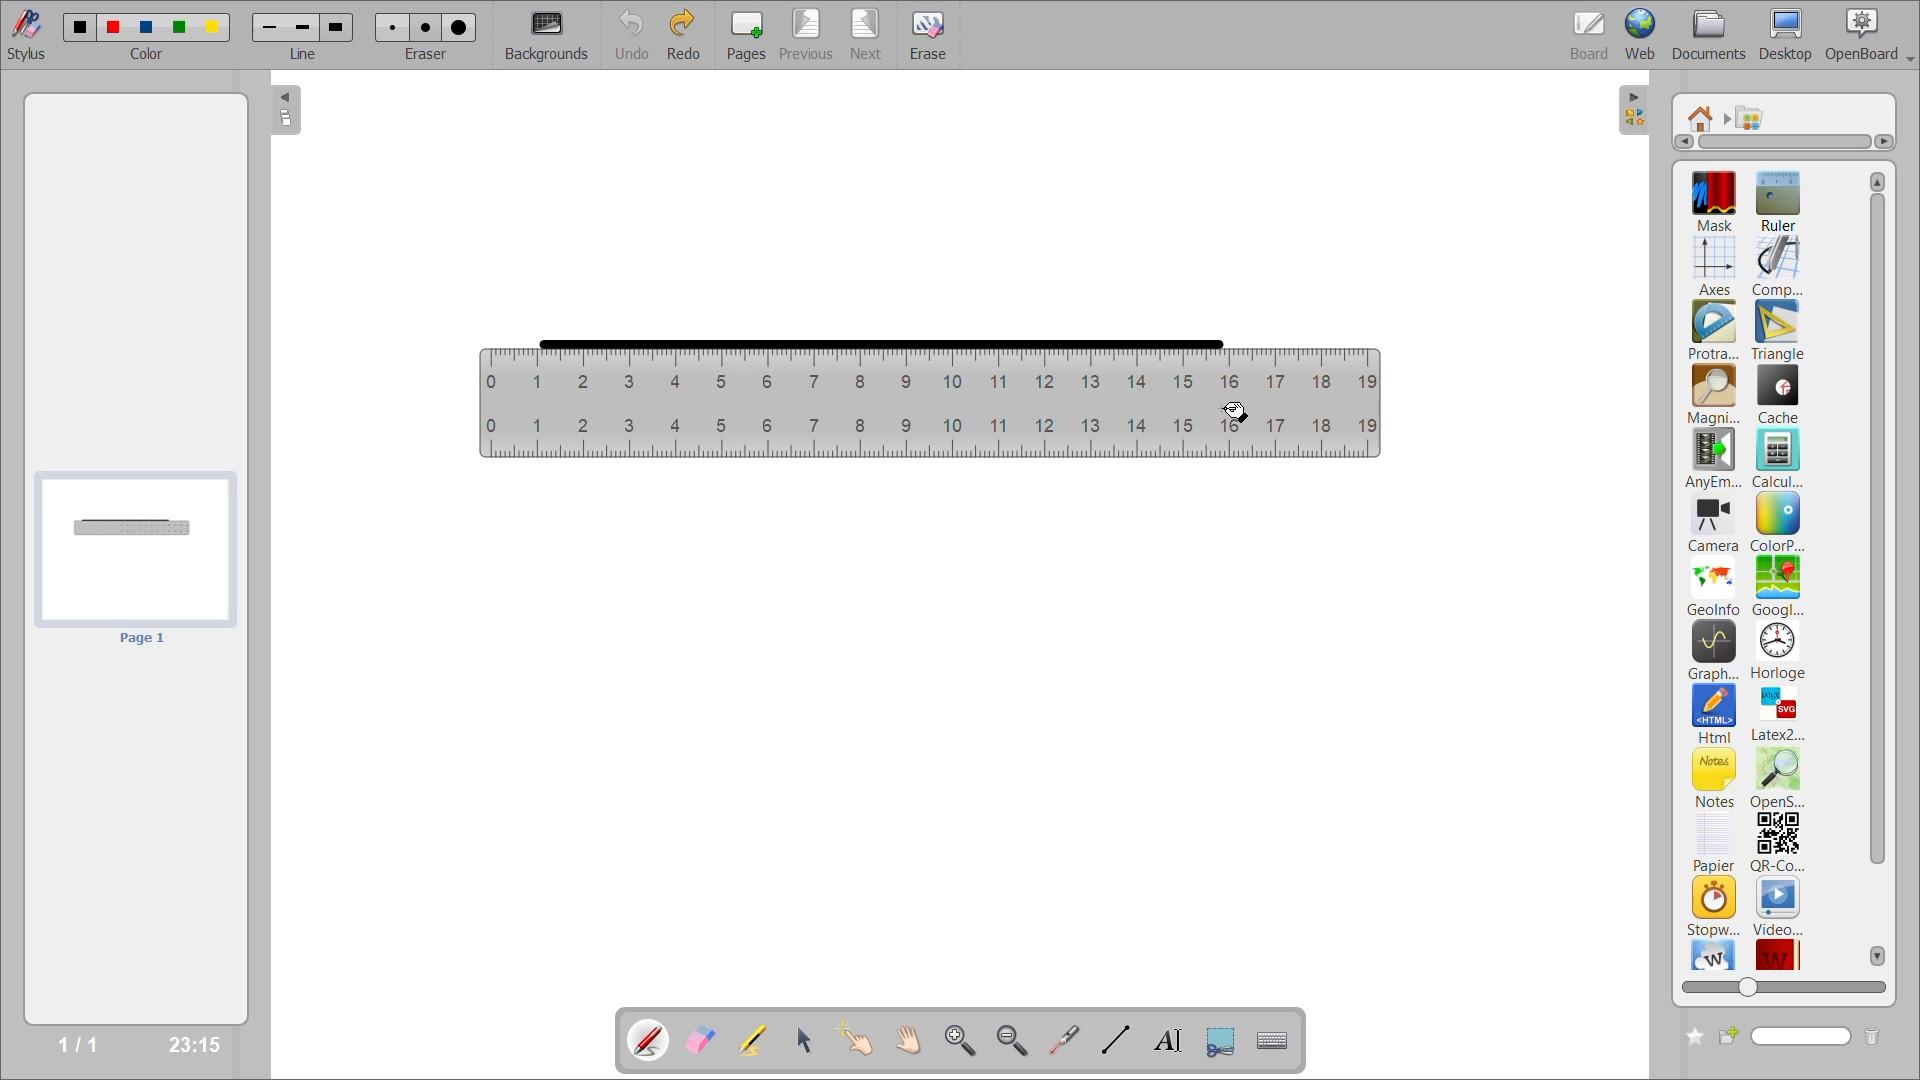 The width and height of the screenshot is (1920, 1080). Describe the element at coordinates (751, 32) in the screenshot. I see `pages` at that location.